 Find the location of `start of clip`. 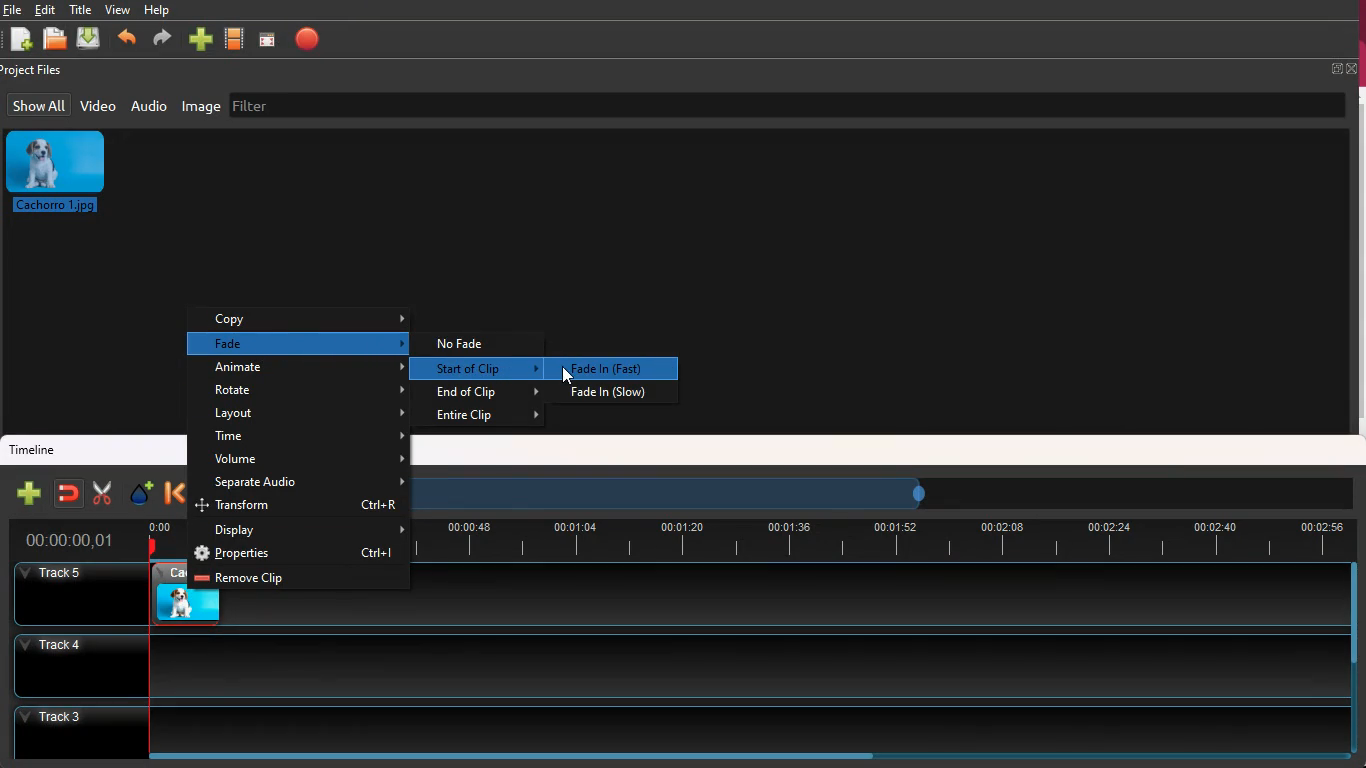

start of clip is located at coordinates (482, 370).